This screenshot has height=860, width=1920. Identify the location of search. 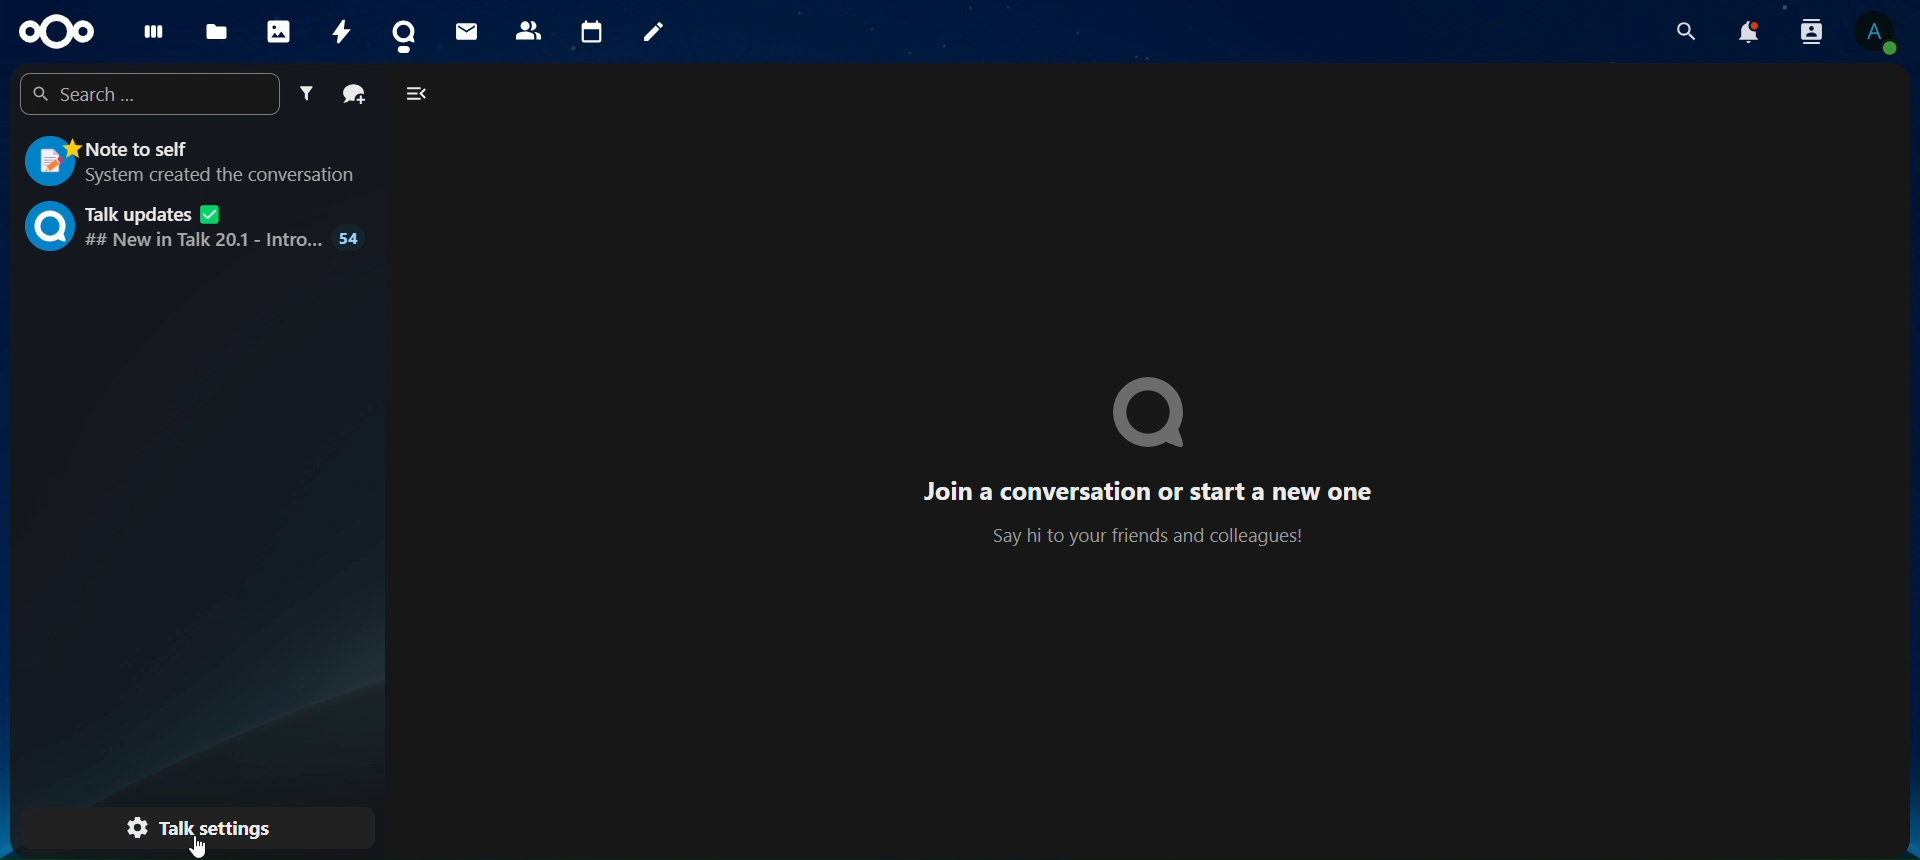
(152, 91).